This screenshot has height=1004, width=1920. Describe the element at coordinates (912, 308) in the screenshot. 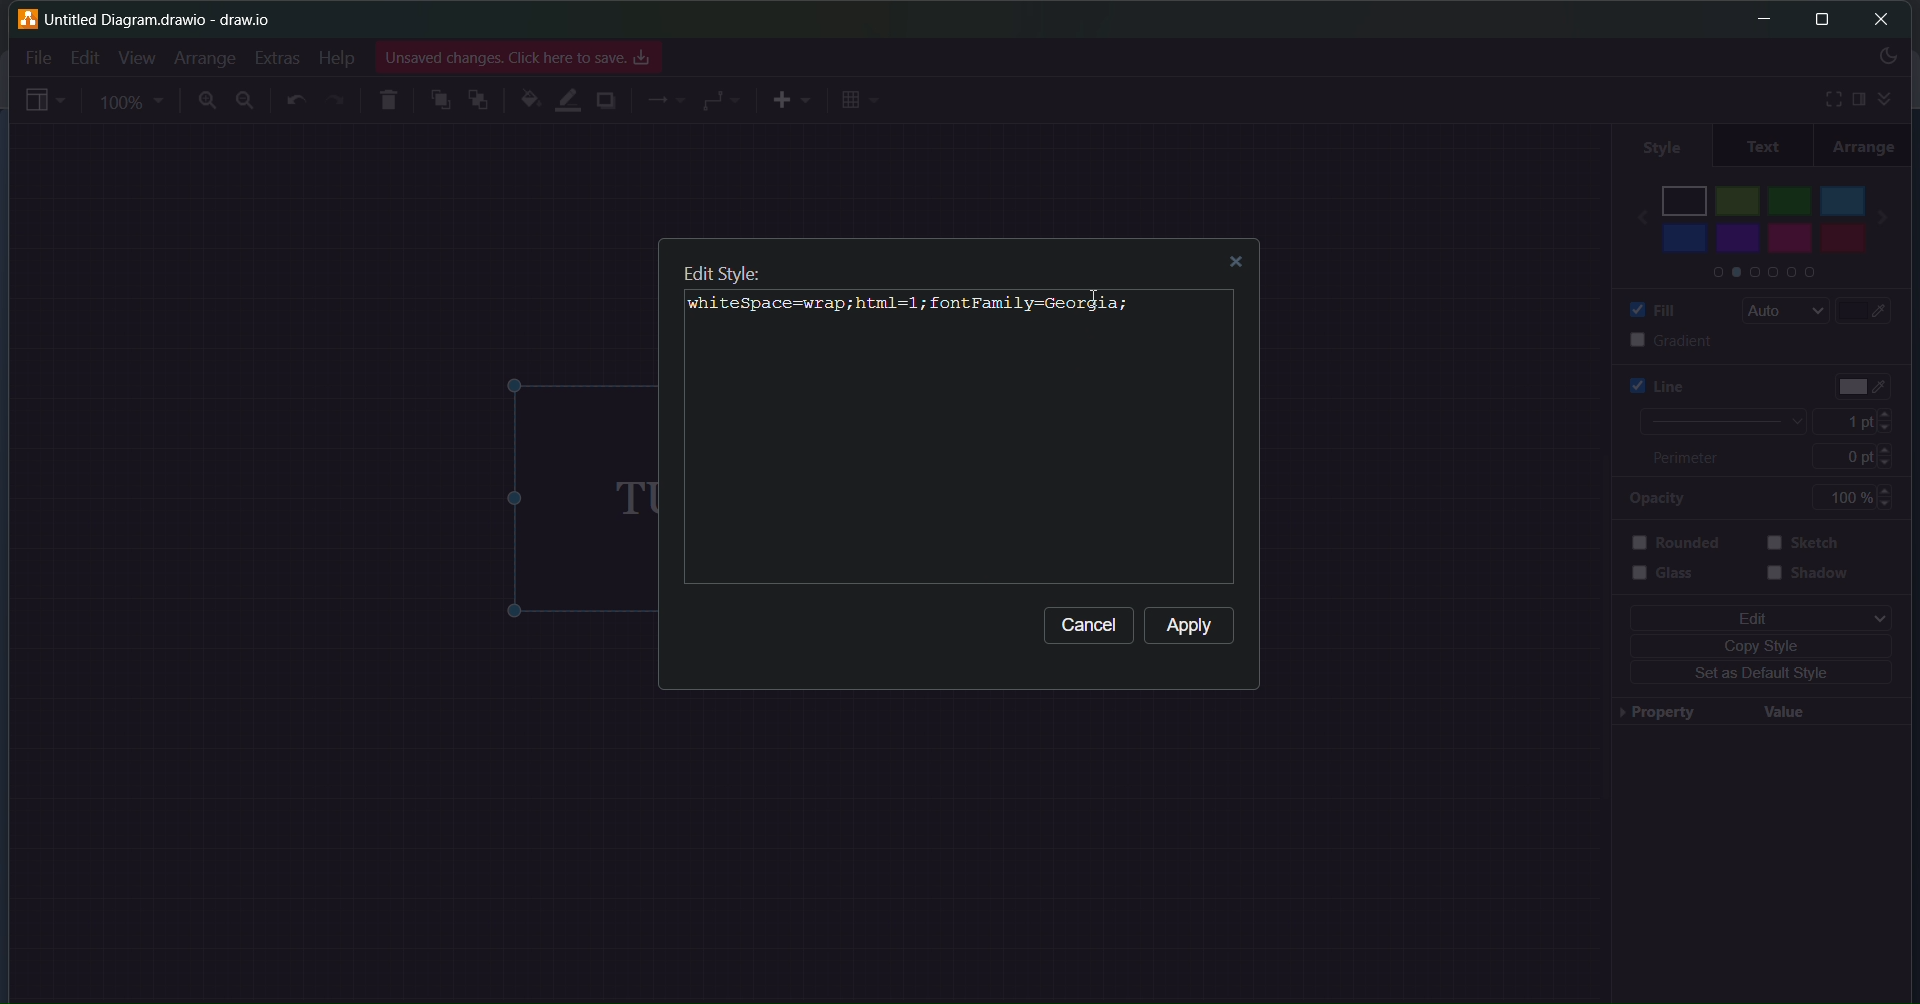

I see `whi teSpace=wrap;html=1; fontFamily=Geordia;` at that location.